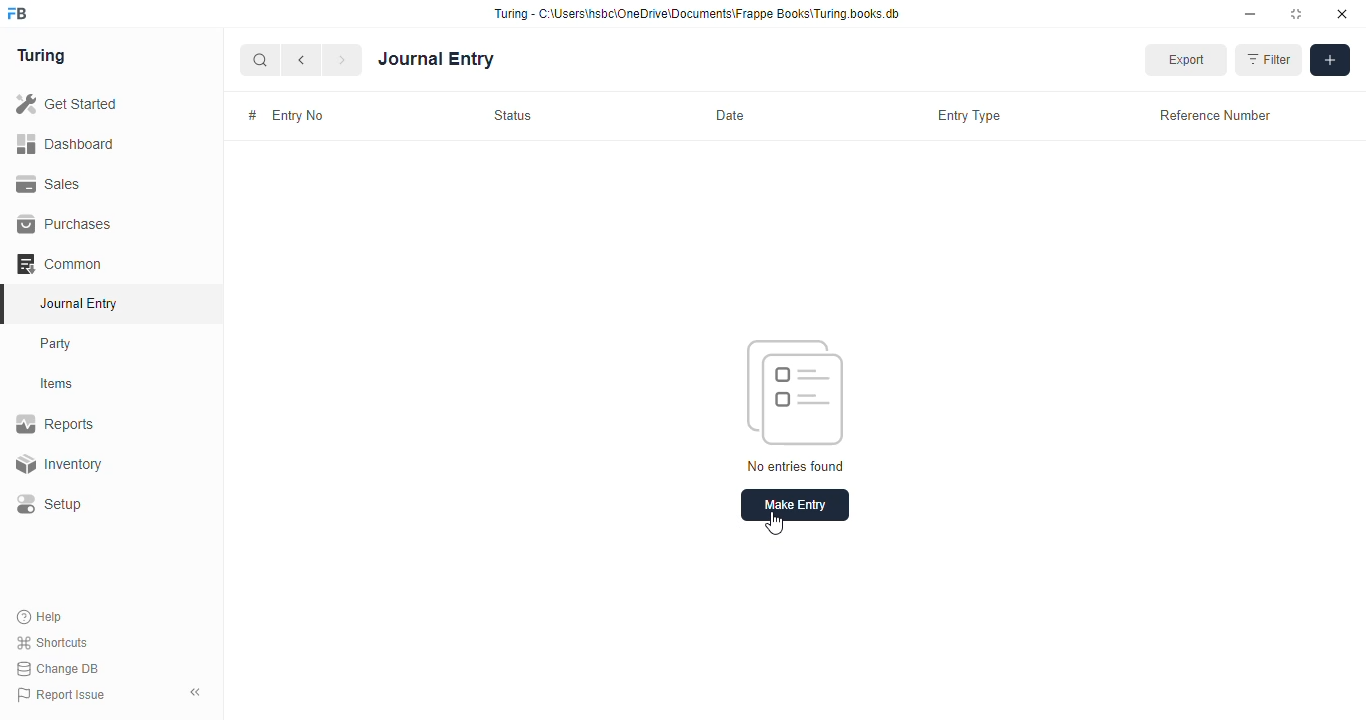 The image size is (1366, 720). Describe the element at coordinates (261, 60) in the screenshot. I see `search` at that location.